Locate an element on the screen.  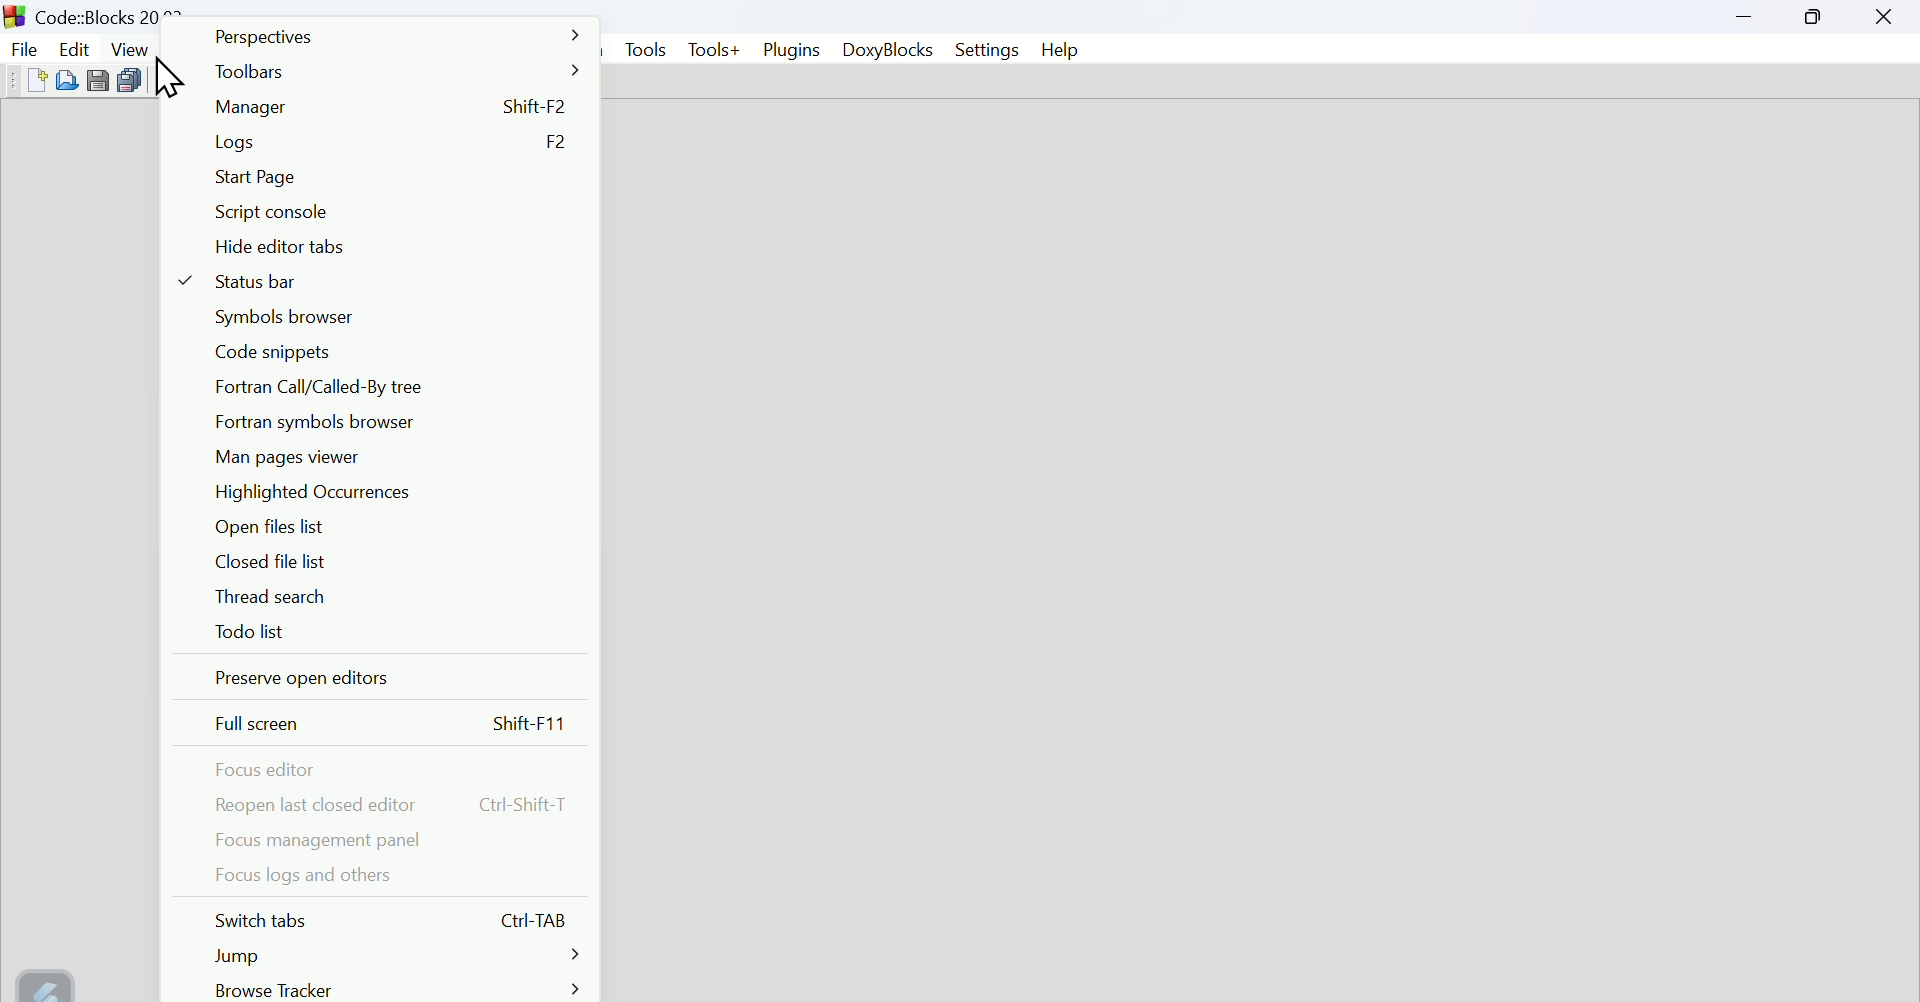
Create new file is located at coordinates (37, 80).